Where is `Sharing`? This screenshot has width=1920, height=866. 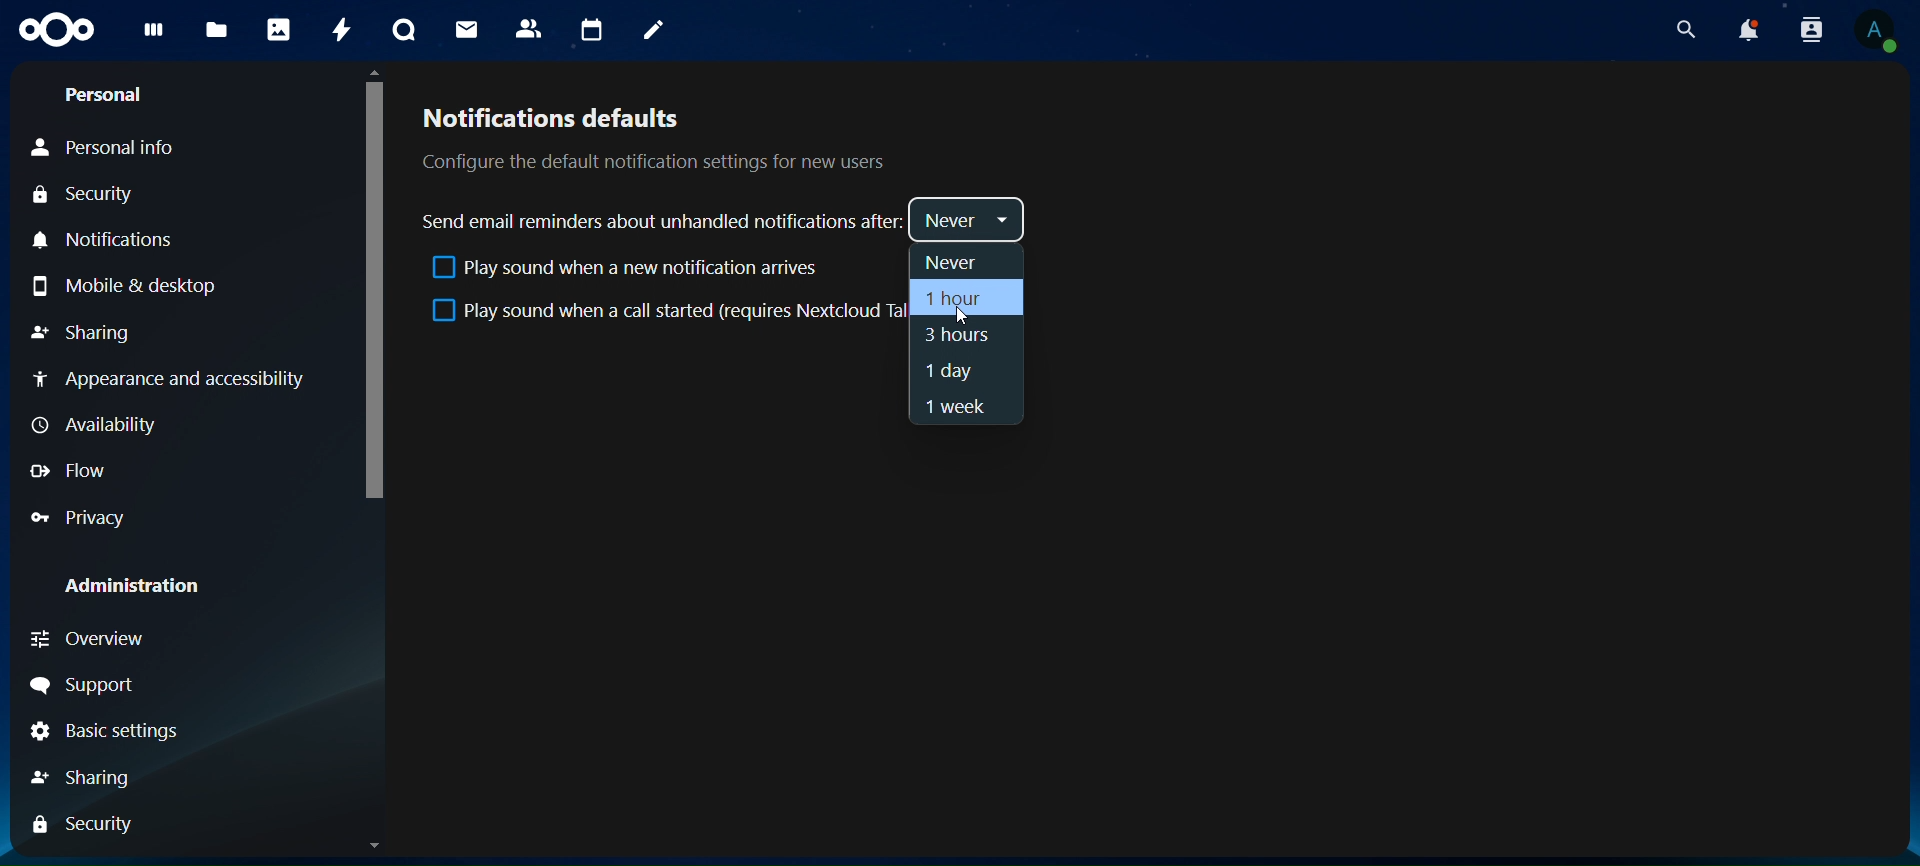
Sharing is located at coordinates (84, 779).